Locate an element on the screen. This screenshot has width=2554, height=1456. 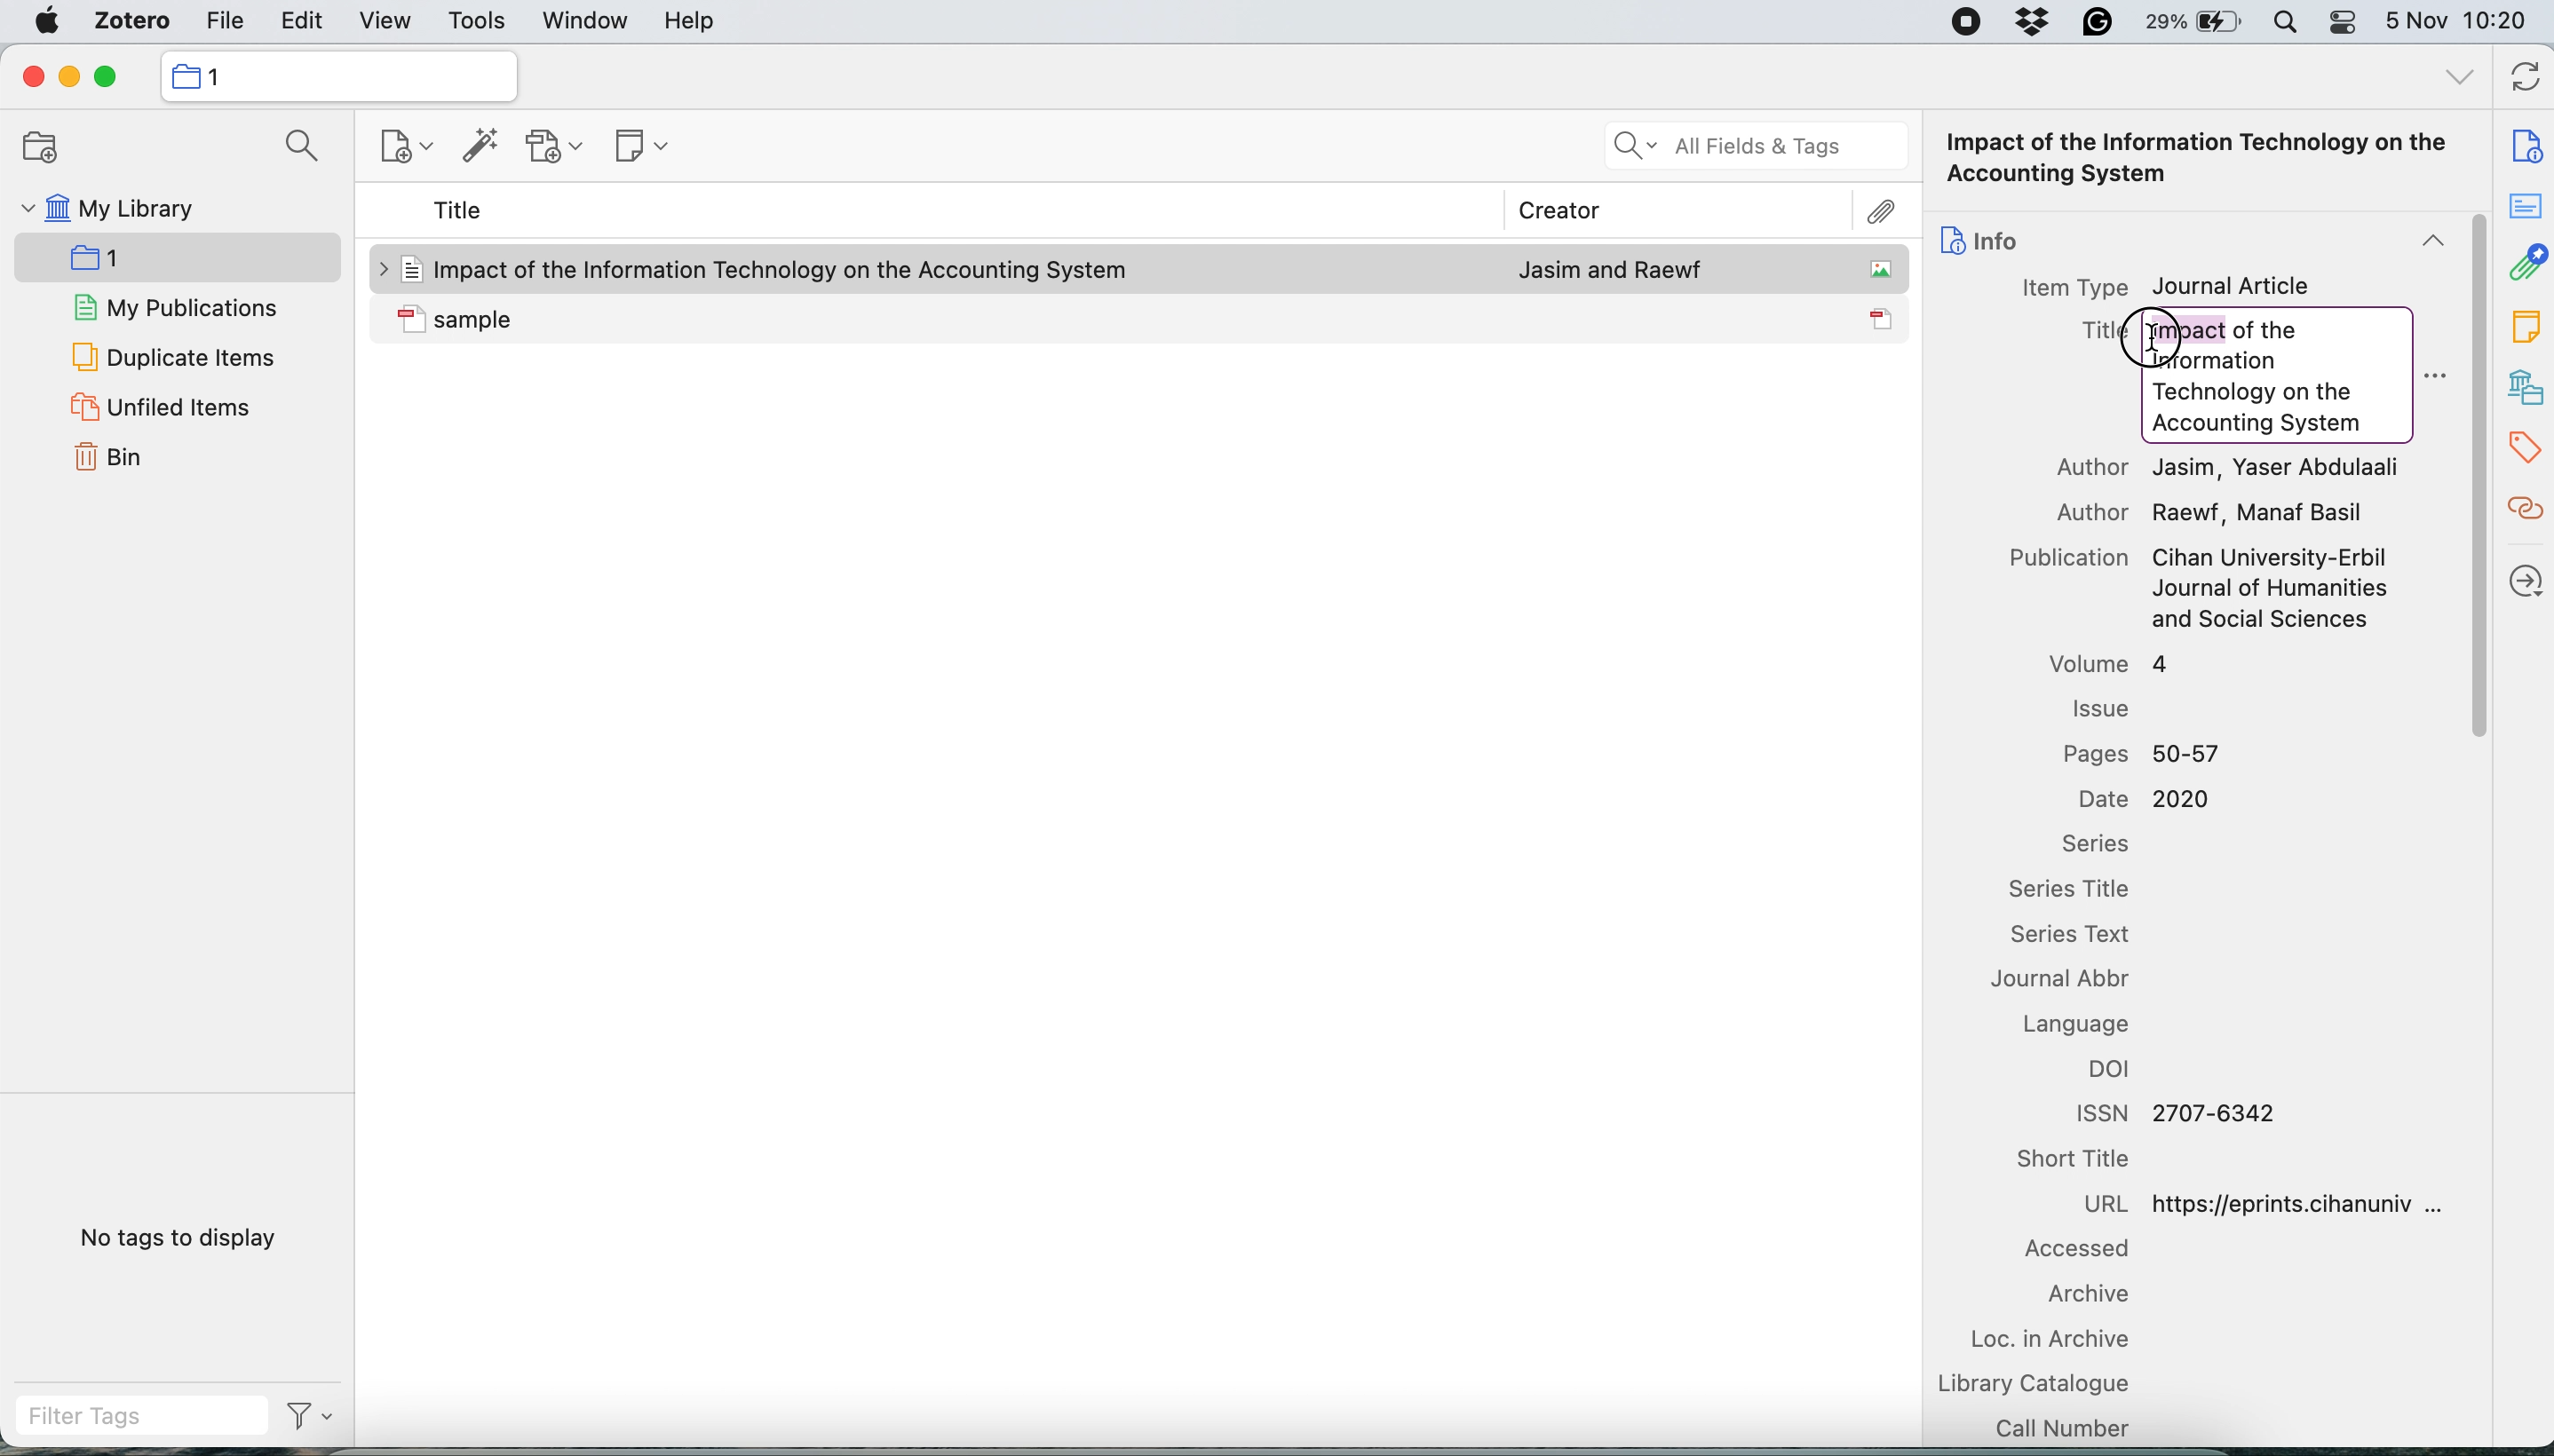
URL https://eprints.cihanuniv ... is located at coordinates (2262, 1203).